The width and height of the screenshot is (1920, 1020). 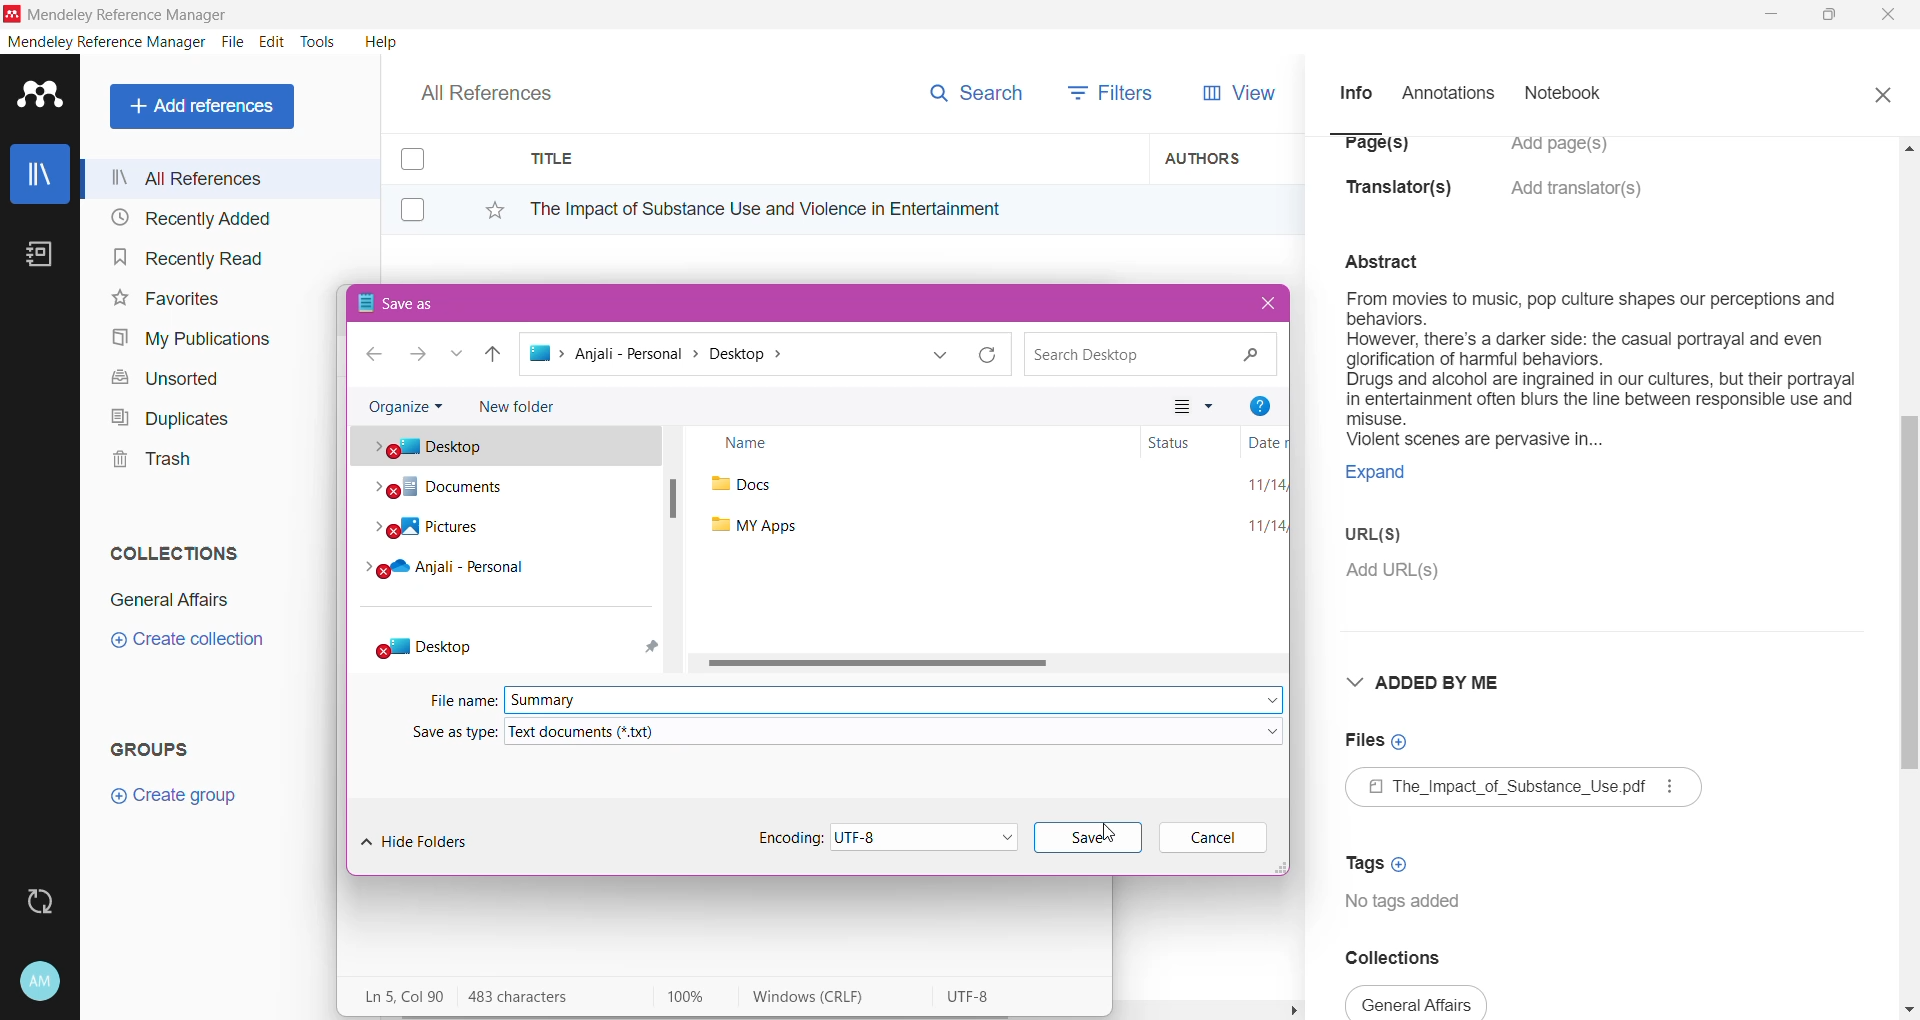 What do you see at coordinates (1394, 259) in the screenshot?
I see `abstract` at bounding box center [1394, 259].